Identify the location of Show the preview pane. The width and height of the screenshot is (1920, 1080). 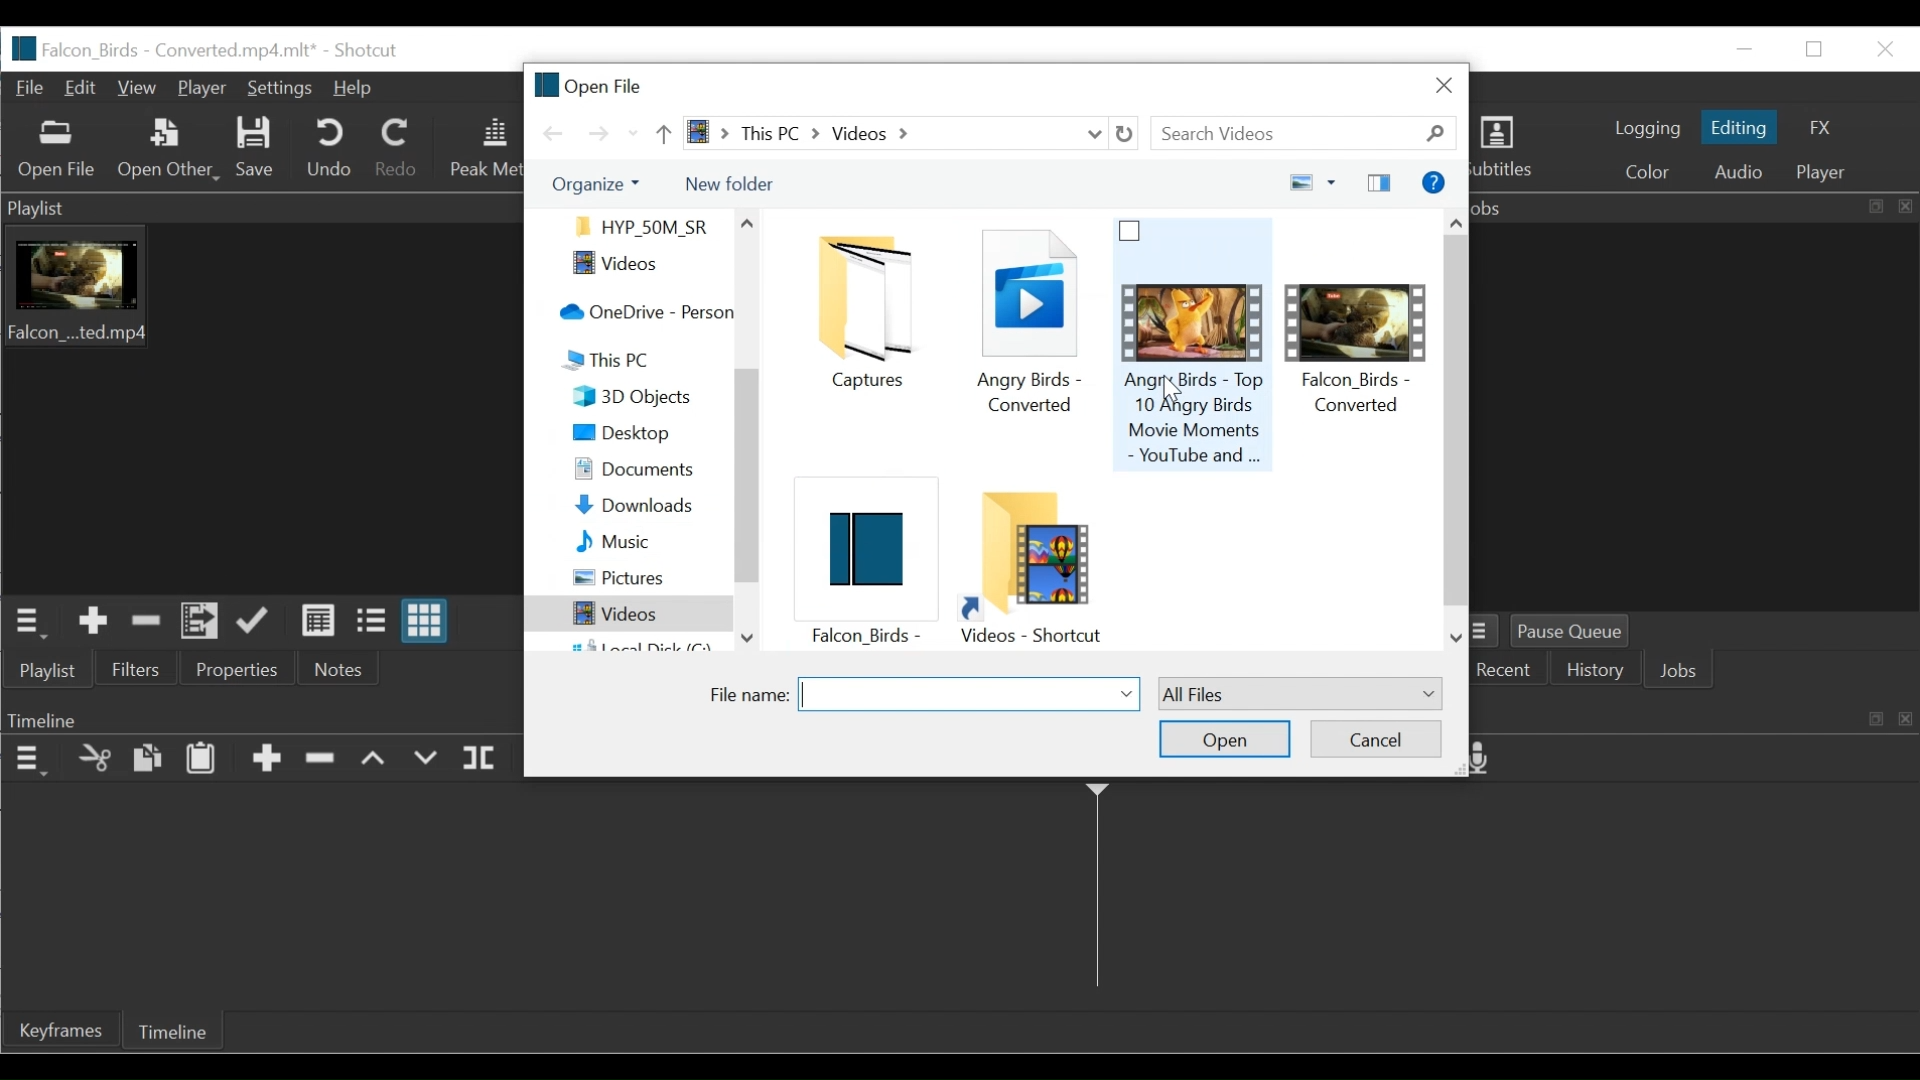
(1382, 182).